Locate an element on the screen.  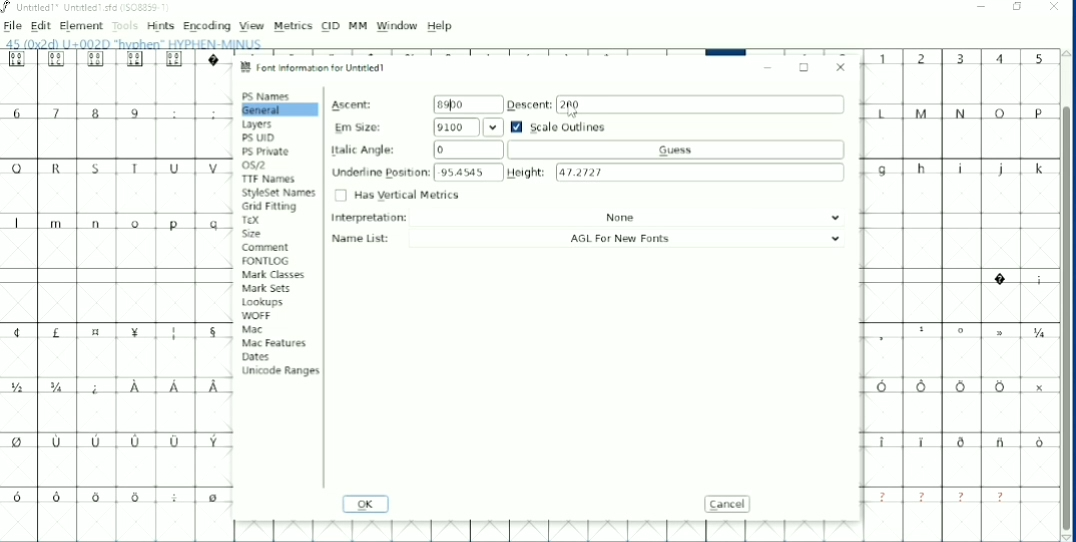
Tools is located at coordinates (125, 27).